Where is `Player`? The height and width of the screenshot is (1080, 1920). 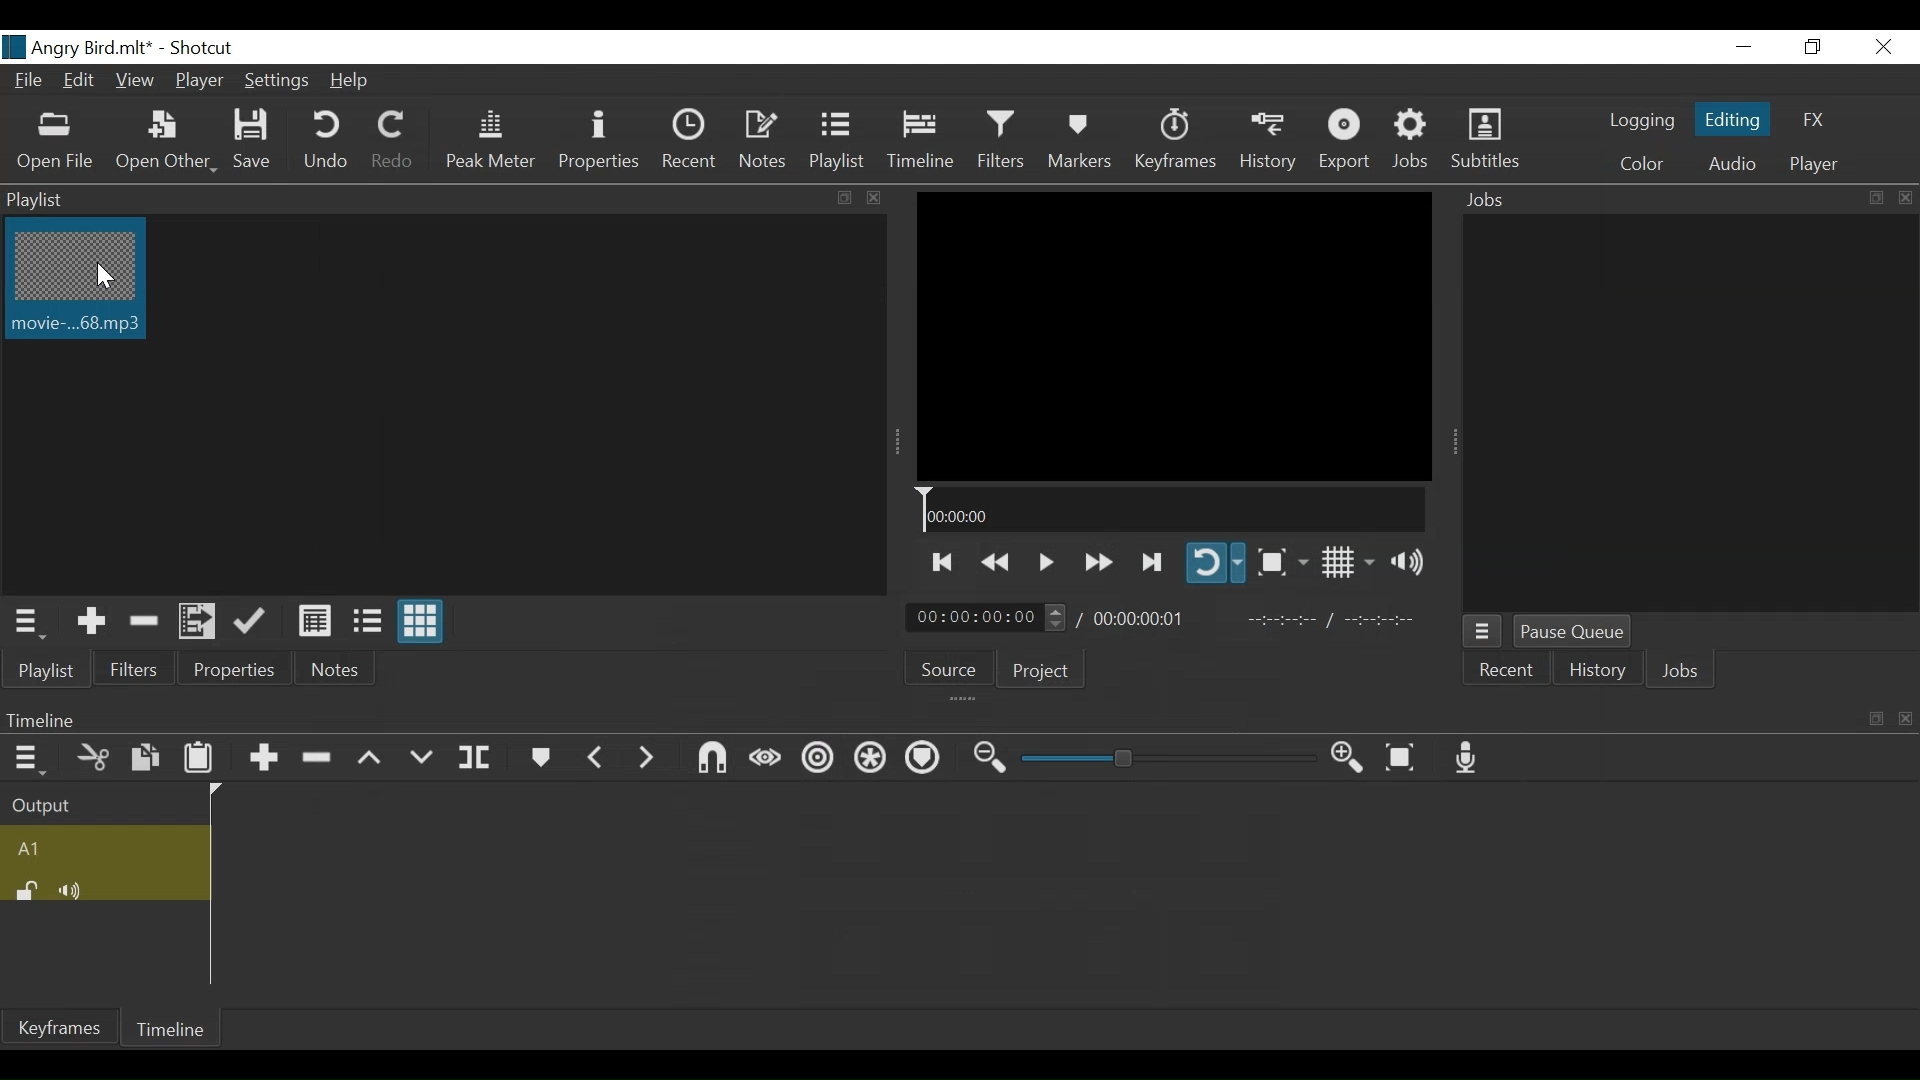 Player is located at coordinates (1810, 166).